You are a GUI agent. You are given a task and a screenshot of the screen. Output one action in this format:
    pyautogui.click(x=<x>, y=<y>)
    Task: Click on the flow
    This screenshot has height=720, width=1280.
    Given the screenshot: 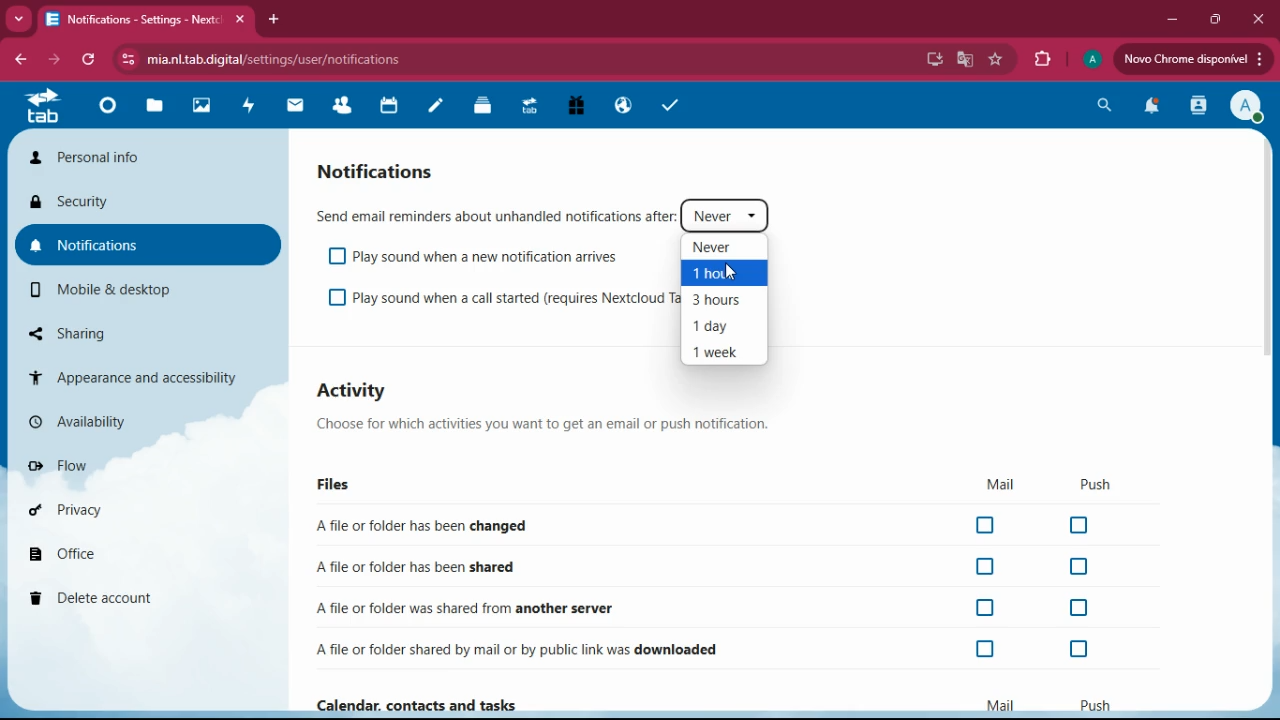 What is the action you would take?
    pyautogui.click(x=125, y=466)
    